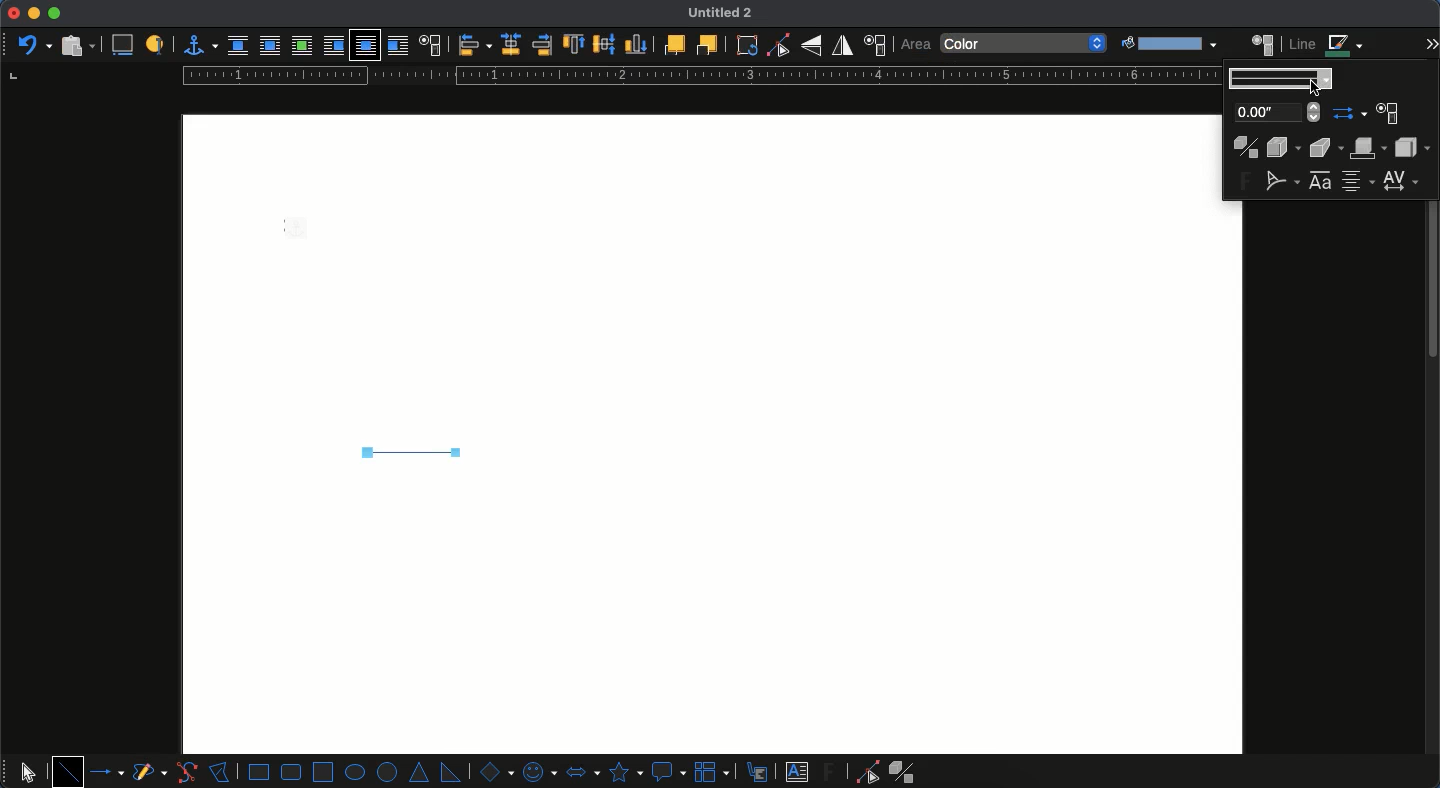 The height and width of the screenshot is (788, 1440). What do you see at coordinates (1432, 39) in the screenshot?
I see `expand` at bounding box center [1432, 39].